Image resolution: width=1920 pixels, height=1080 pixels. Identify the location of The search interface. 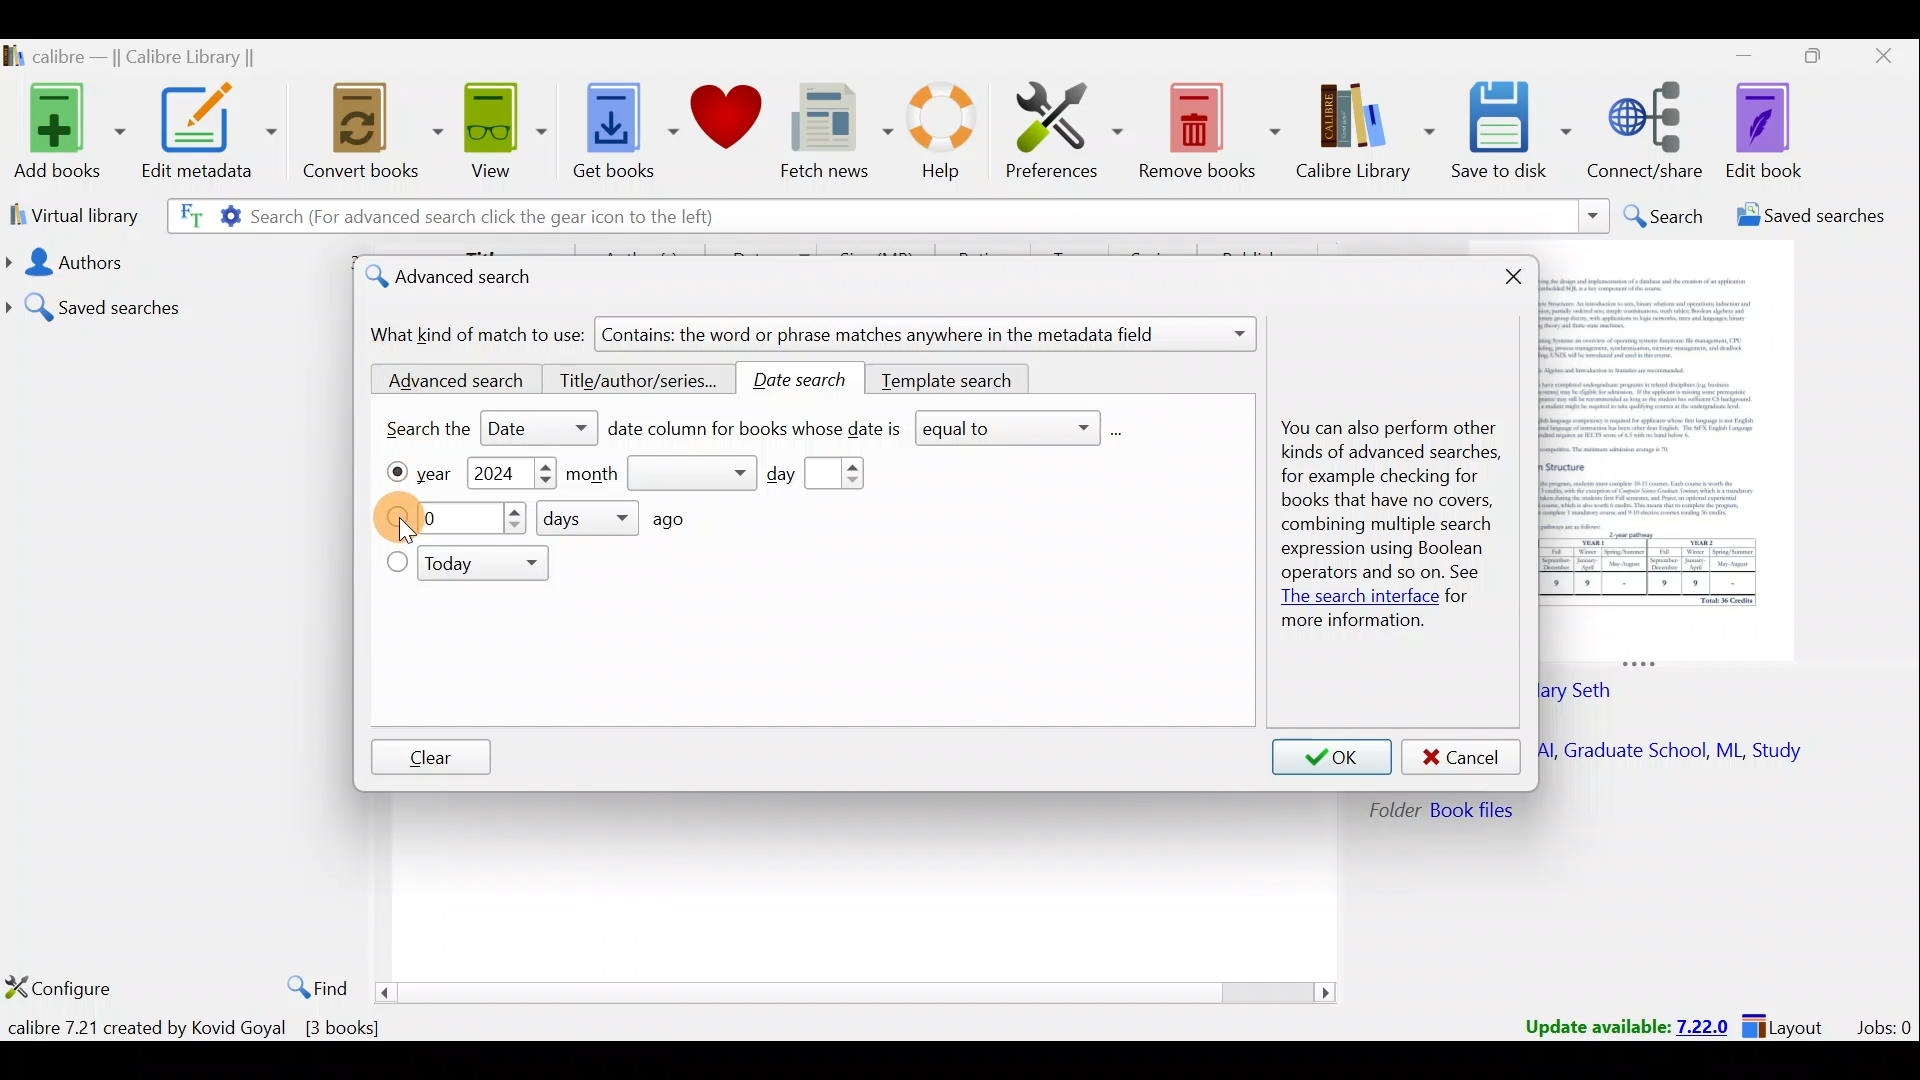
(1355, 599).